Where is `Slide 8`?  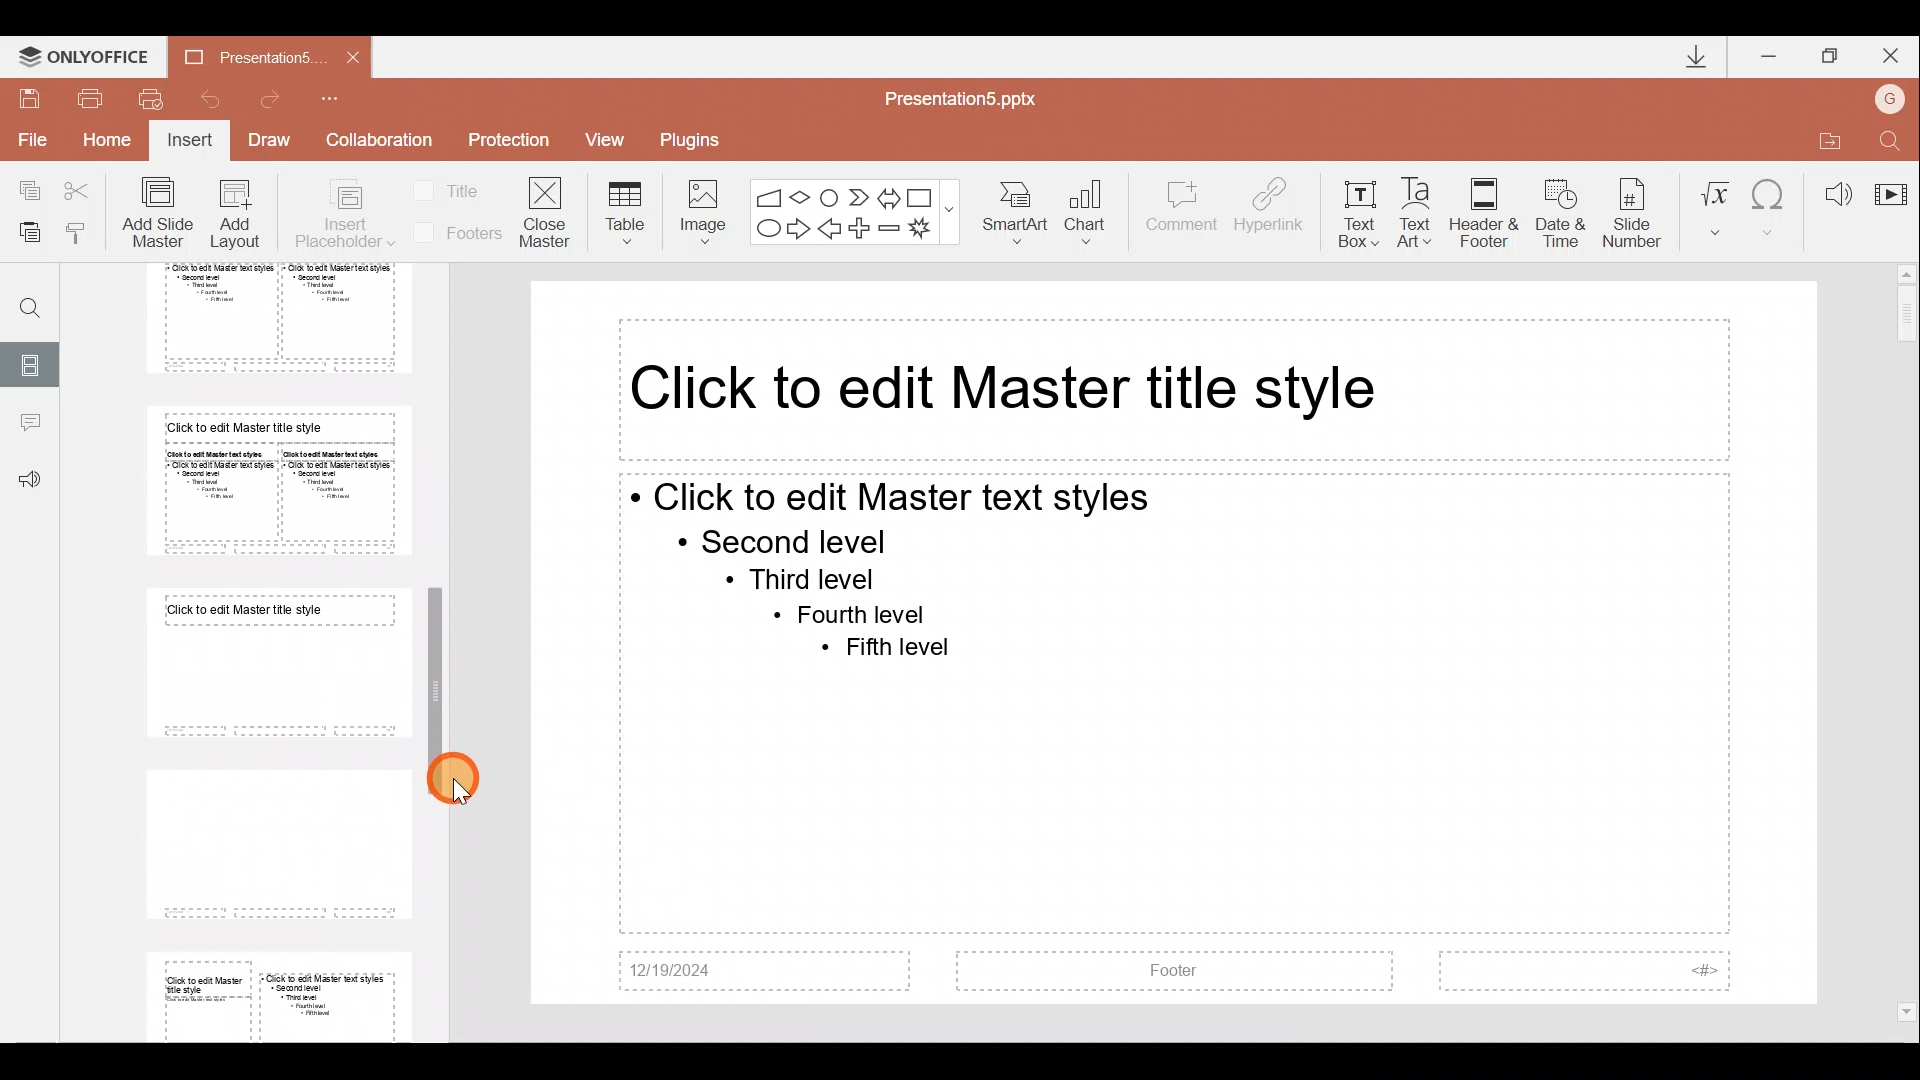
Slide 8 is located at coordinates (272, 841).